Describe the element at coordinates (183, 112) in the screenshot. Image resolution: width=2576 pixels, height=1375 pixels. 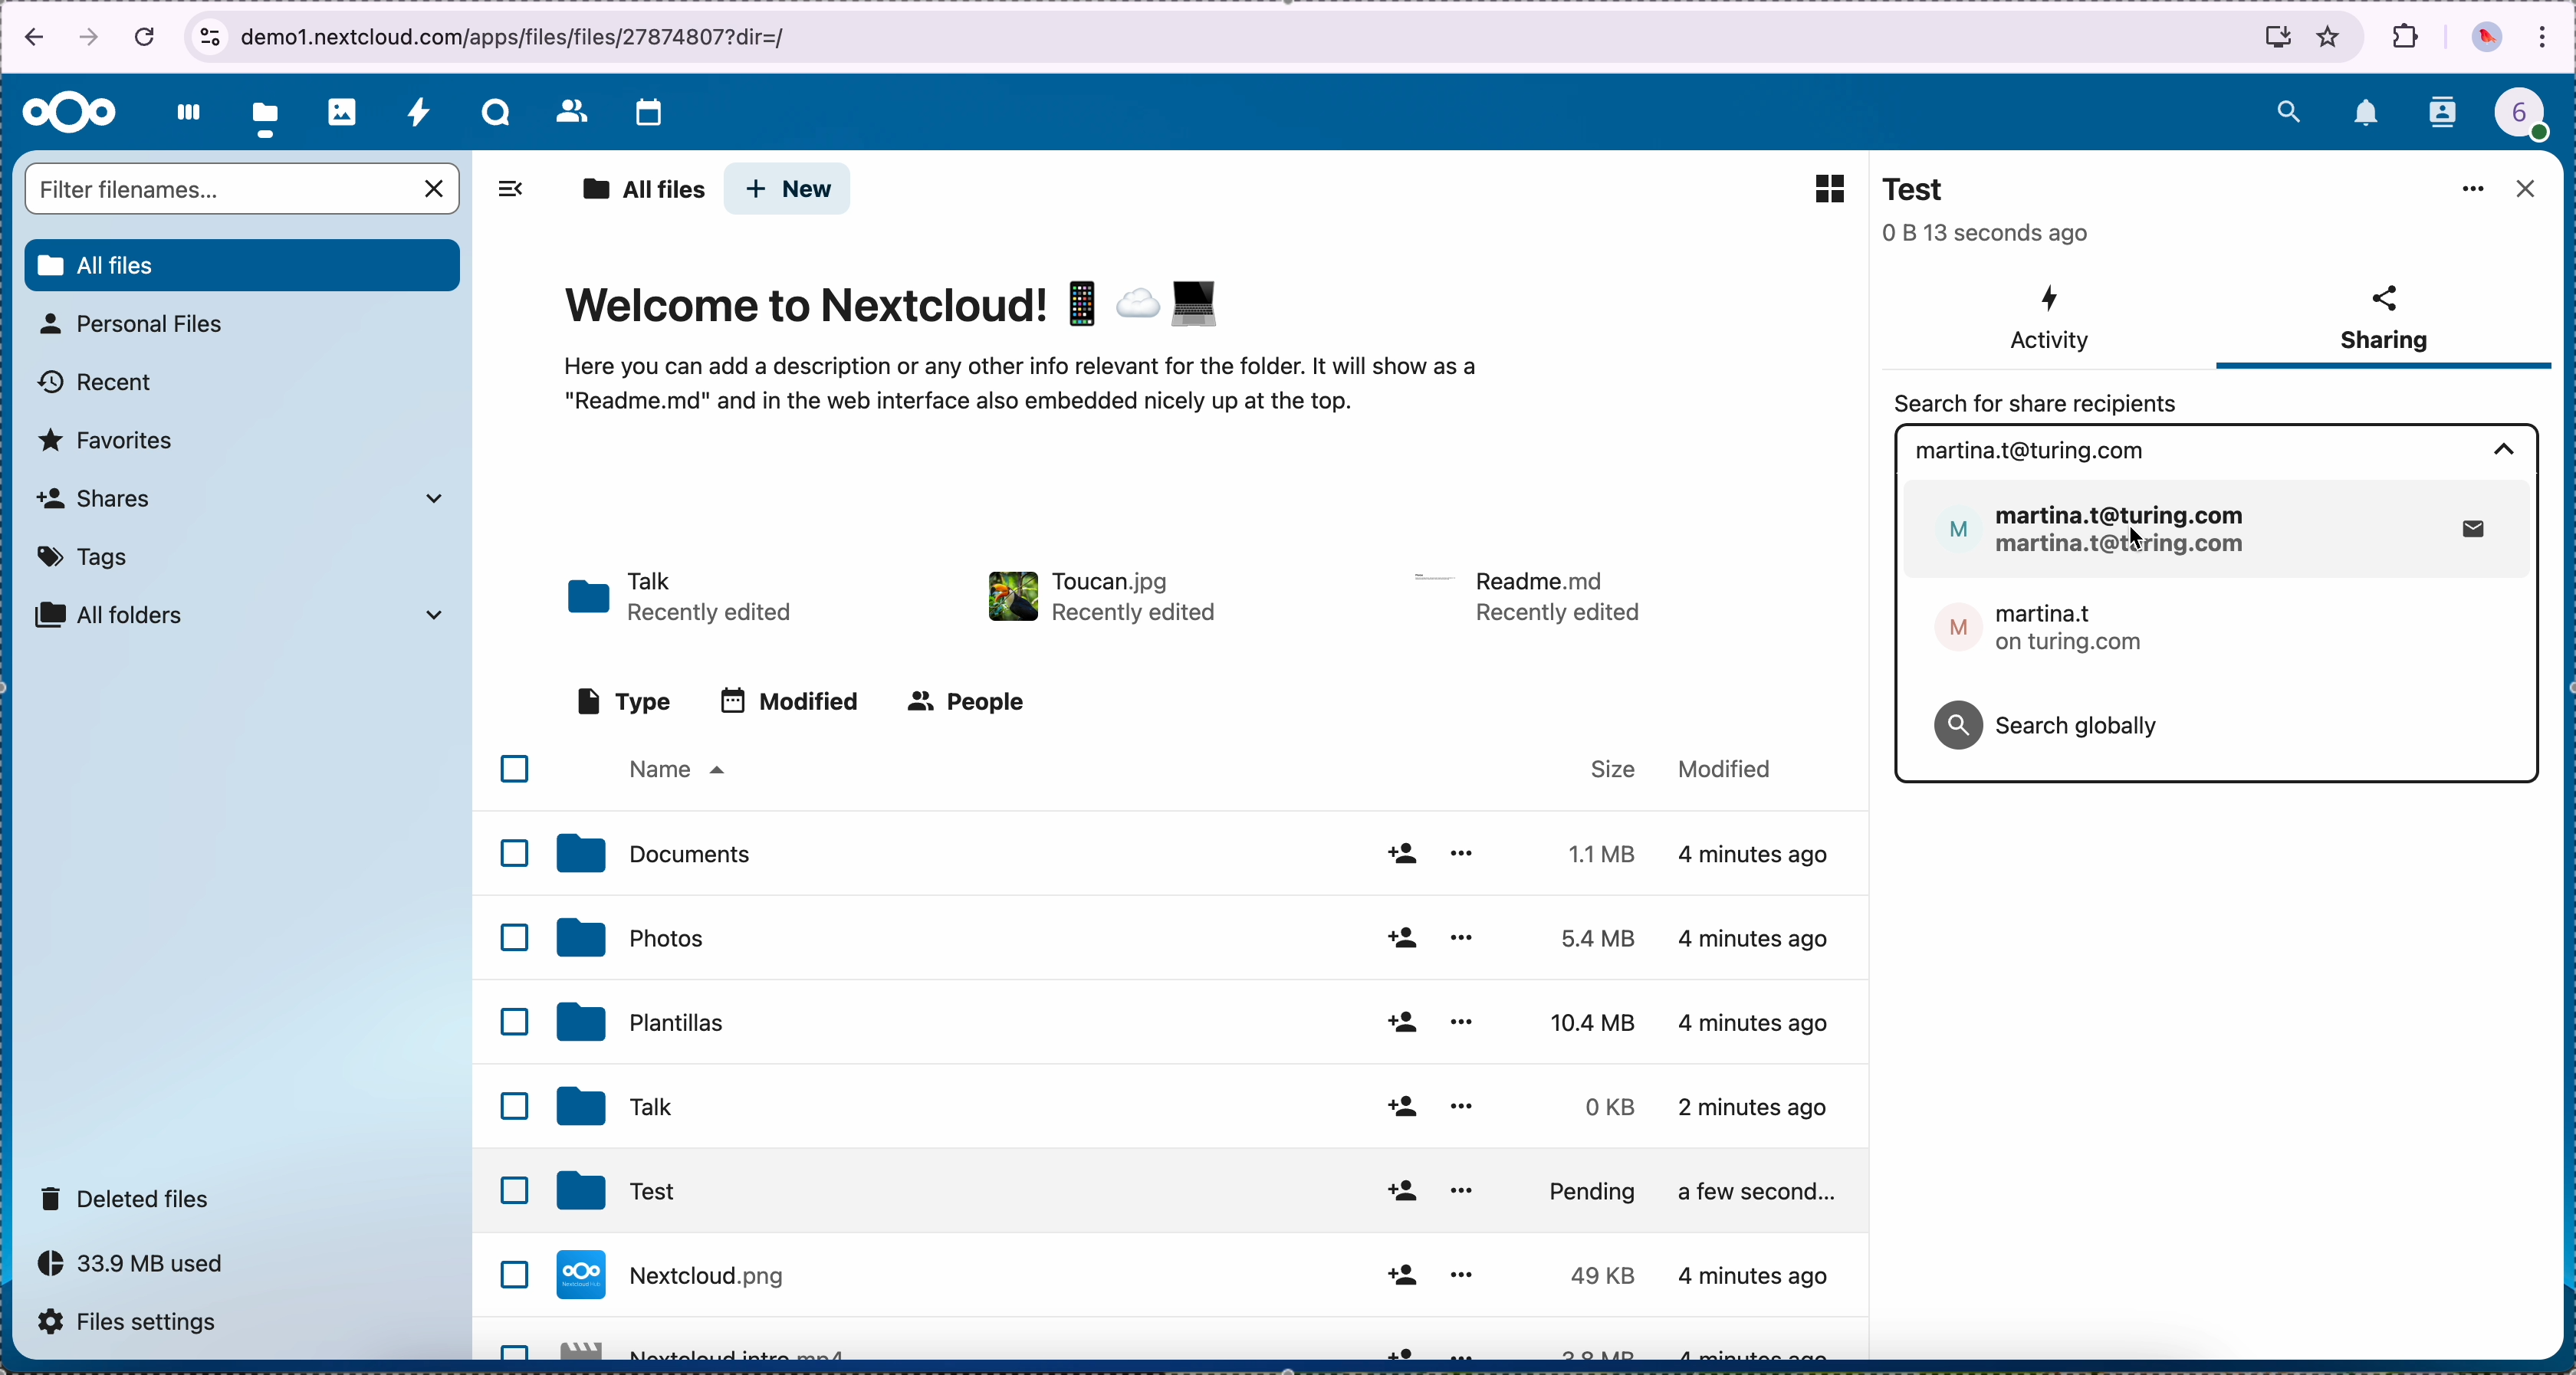
I see `dashboard` at that location.